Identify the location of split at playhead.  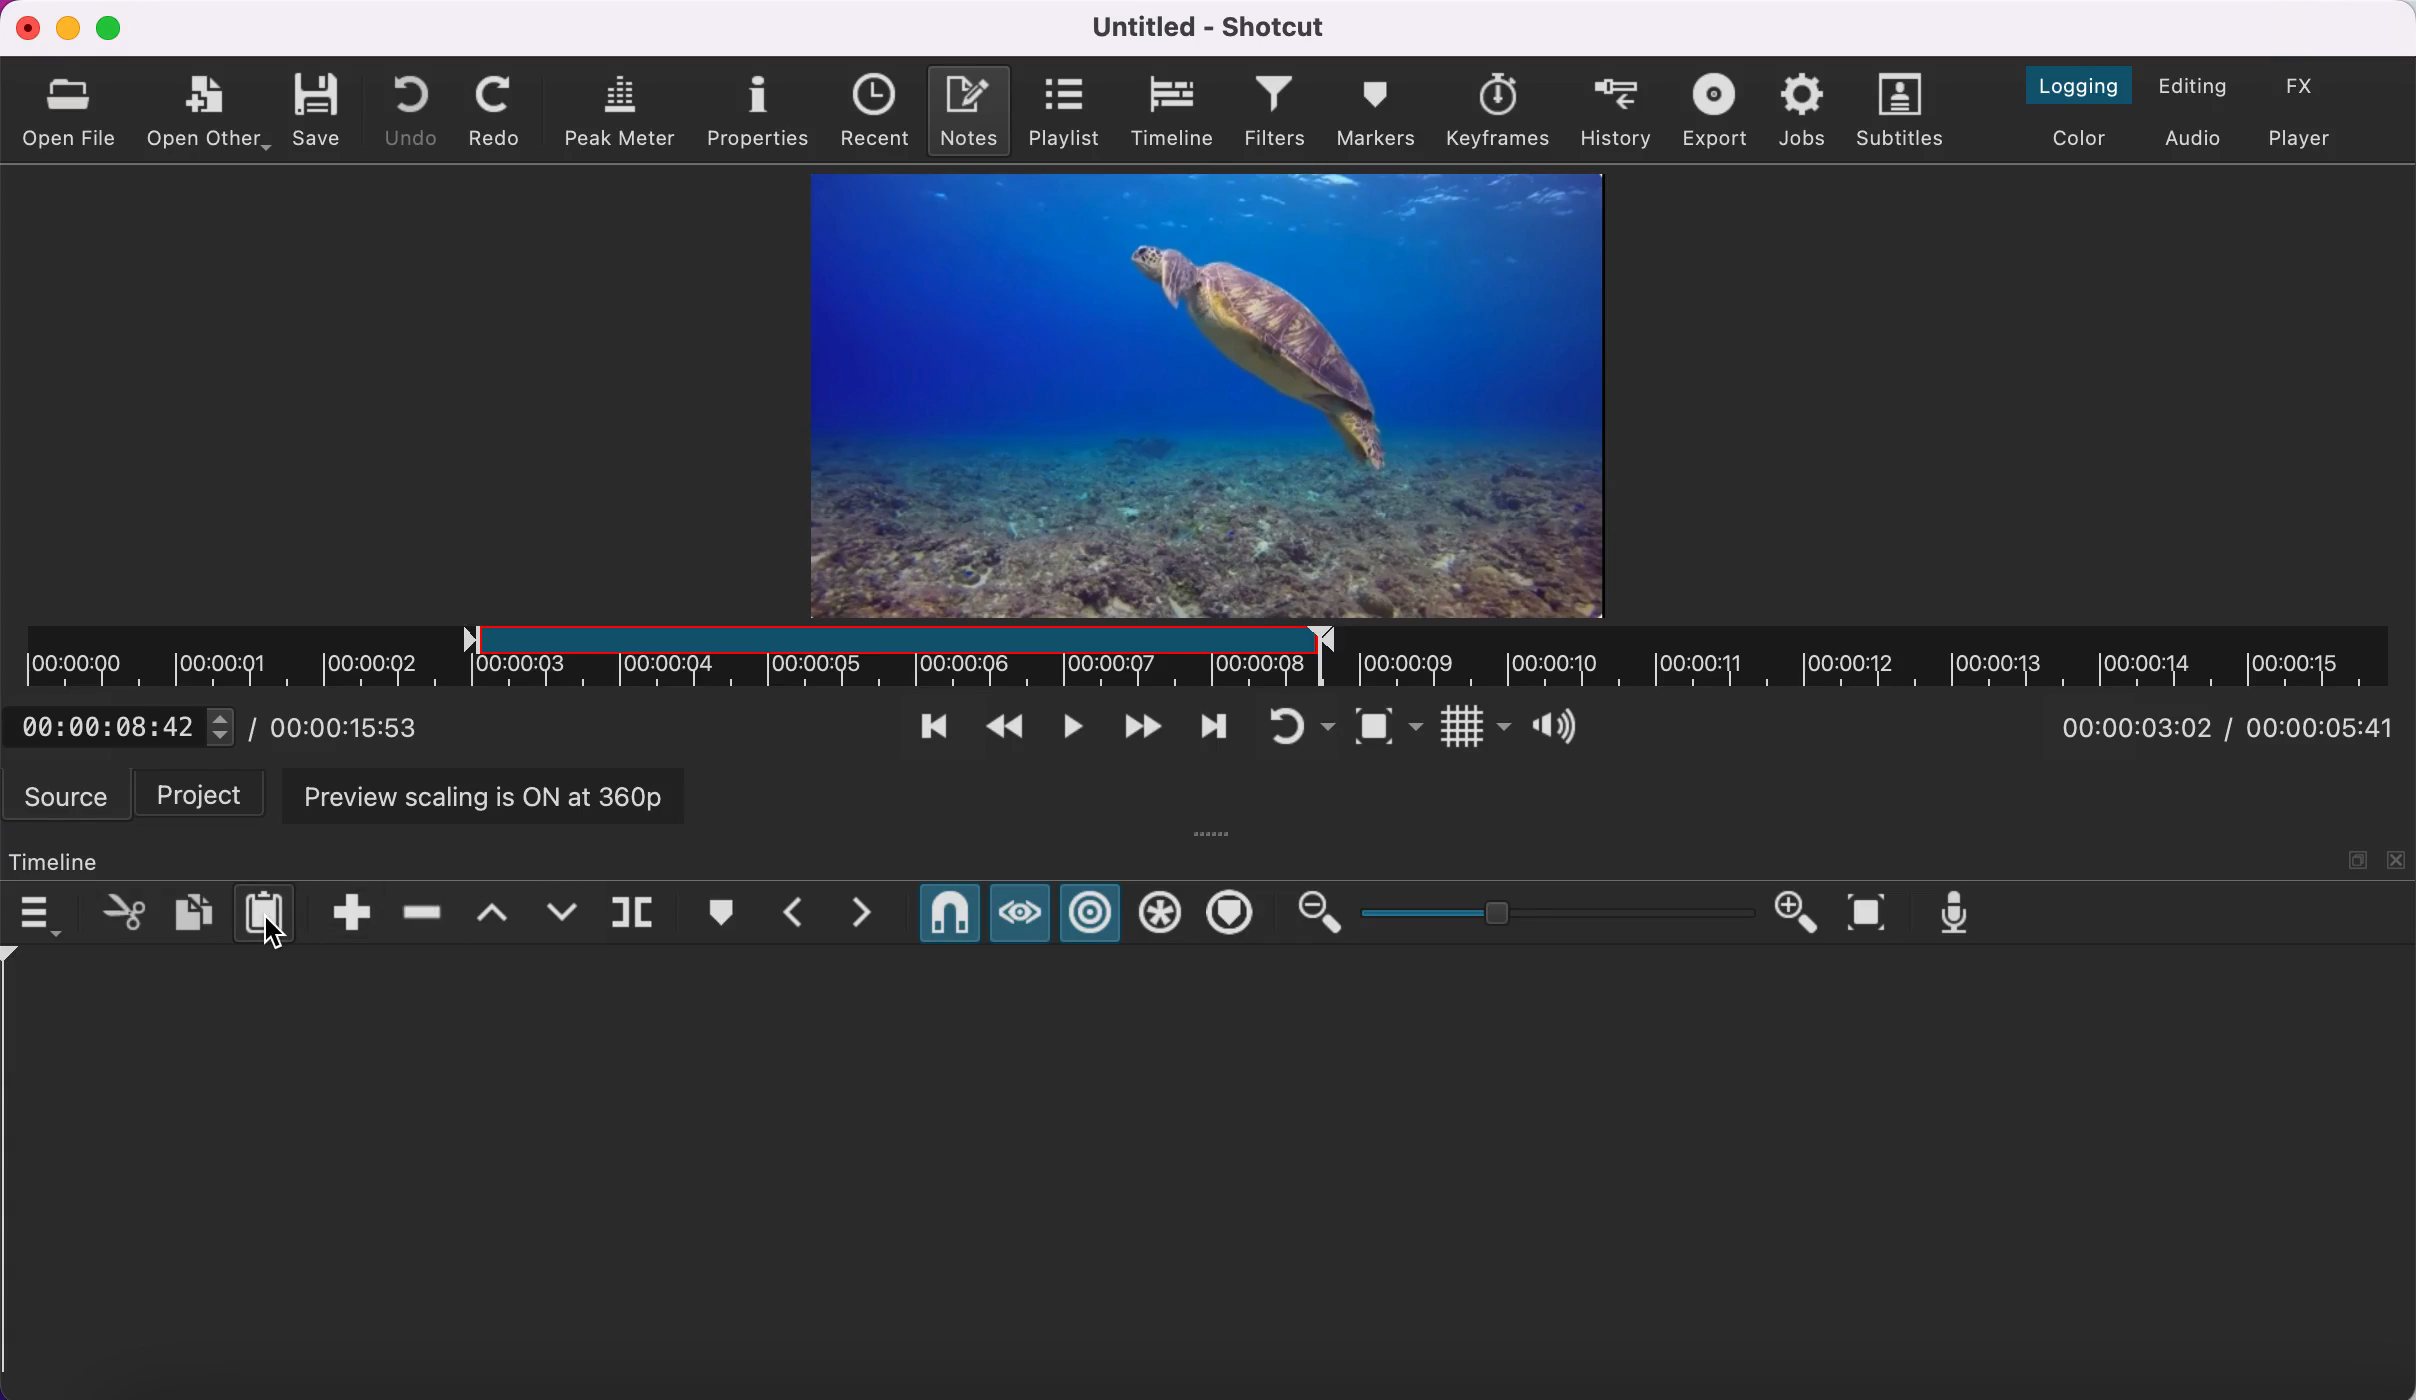
(633, 912).